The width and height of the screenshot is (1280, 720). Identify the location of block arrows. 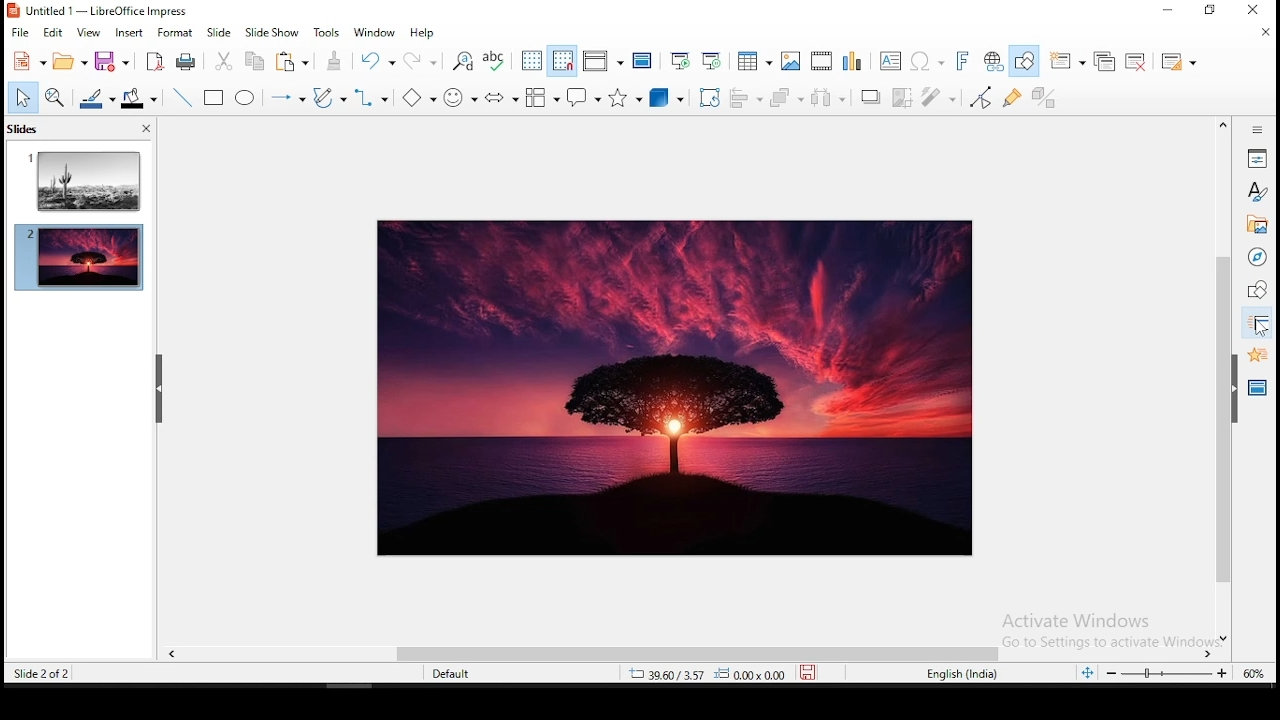
(503, 100).